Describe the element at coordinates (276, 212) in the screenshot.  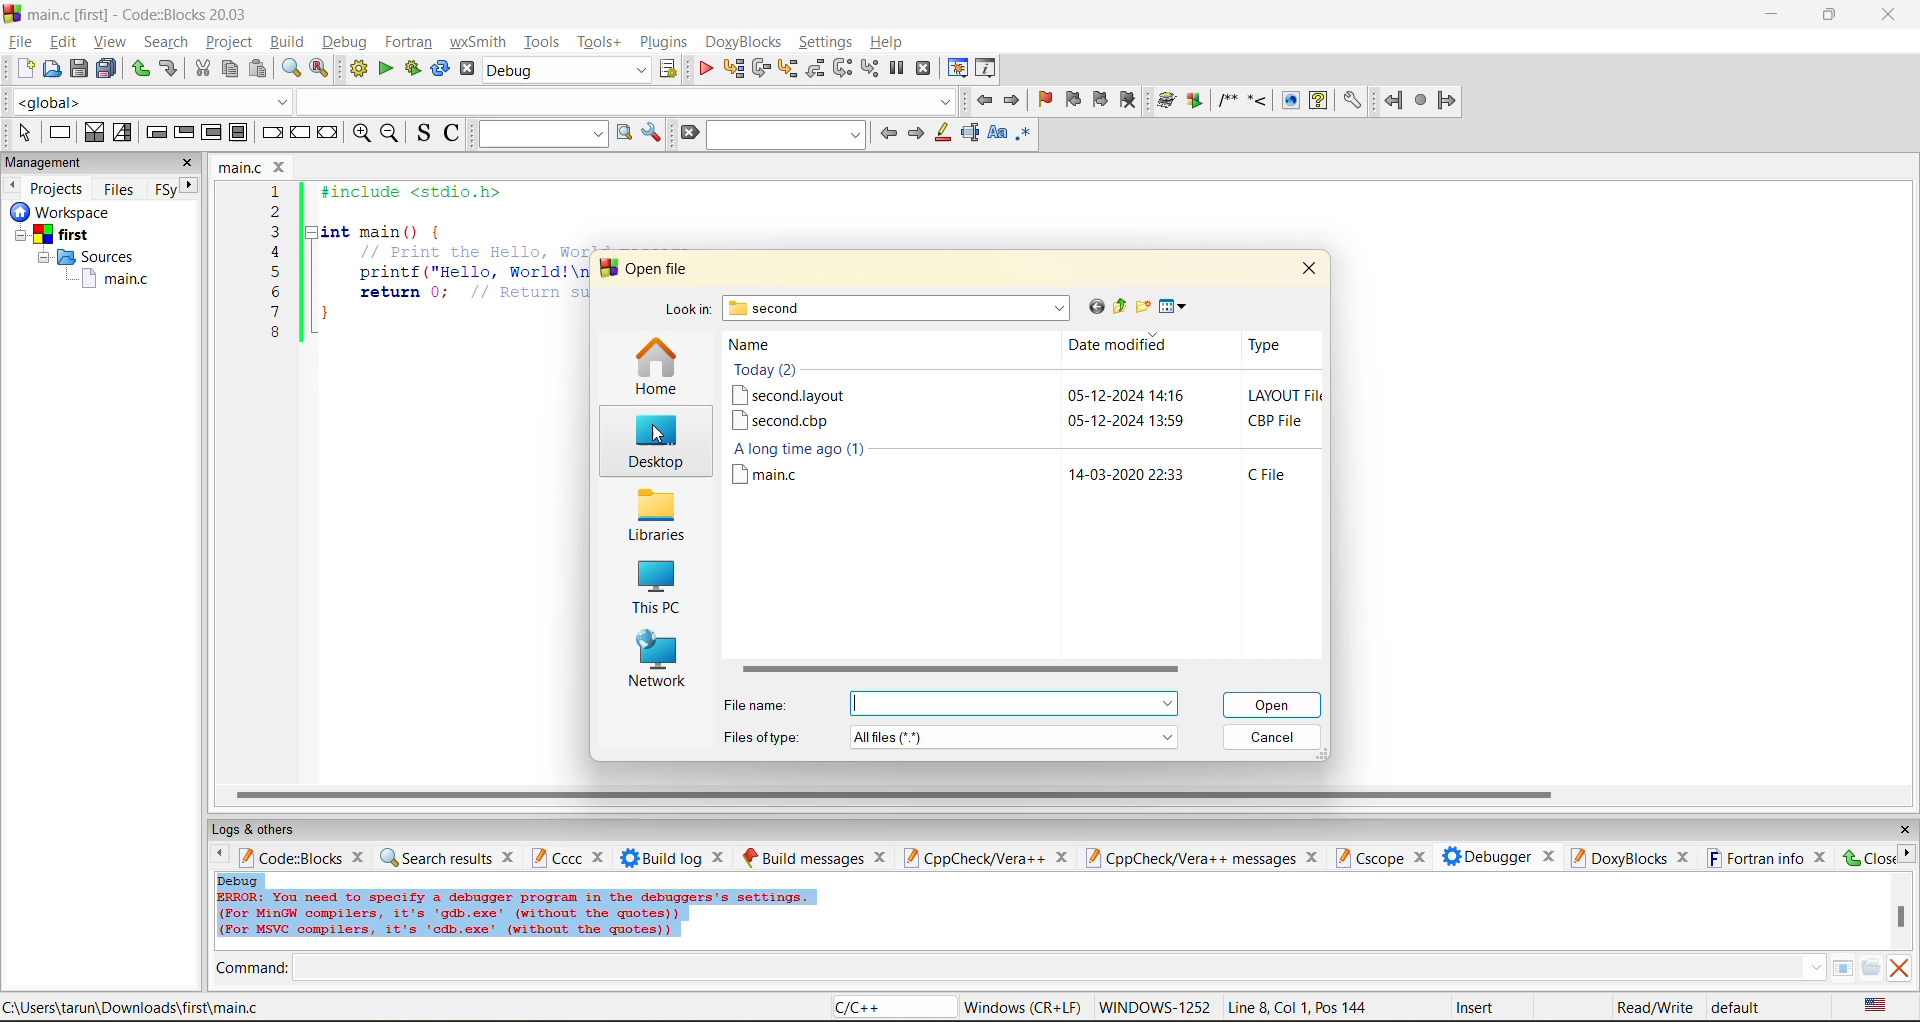
I see `2` at that location.